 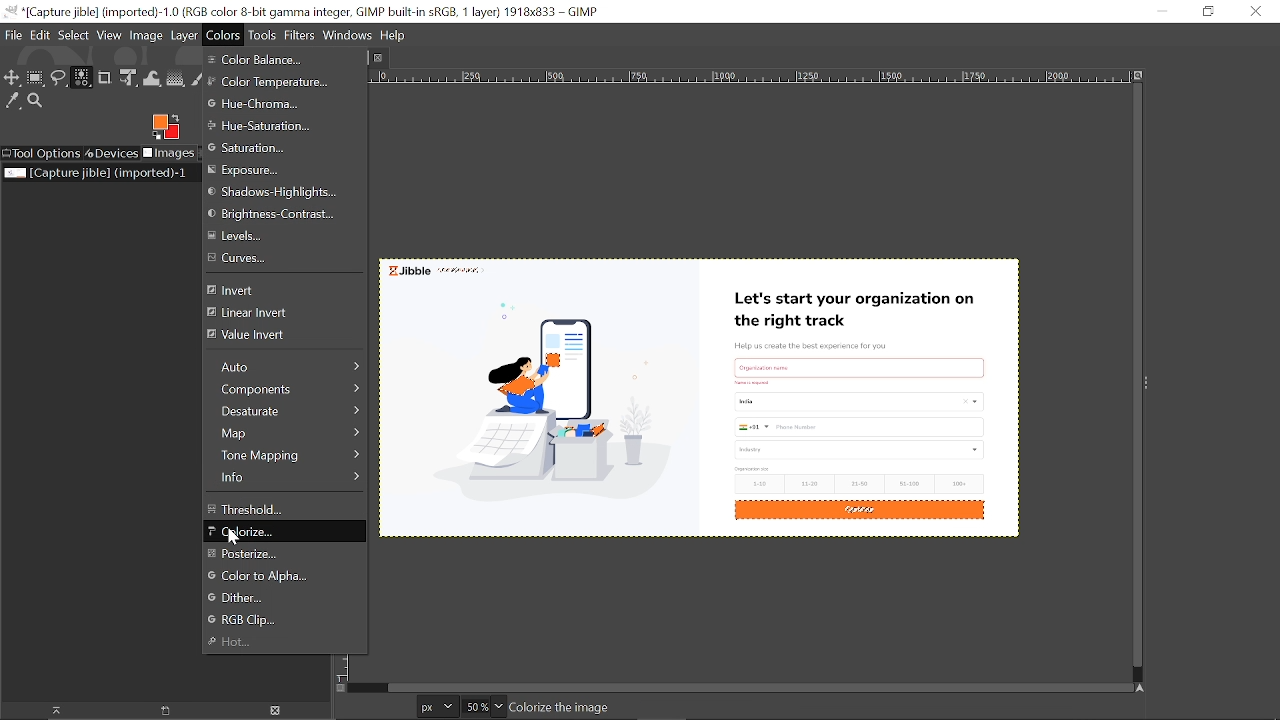 I want to click on Map, so click(x=286, y=433).